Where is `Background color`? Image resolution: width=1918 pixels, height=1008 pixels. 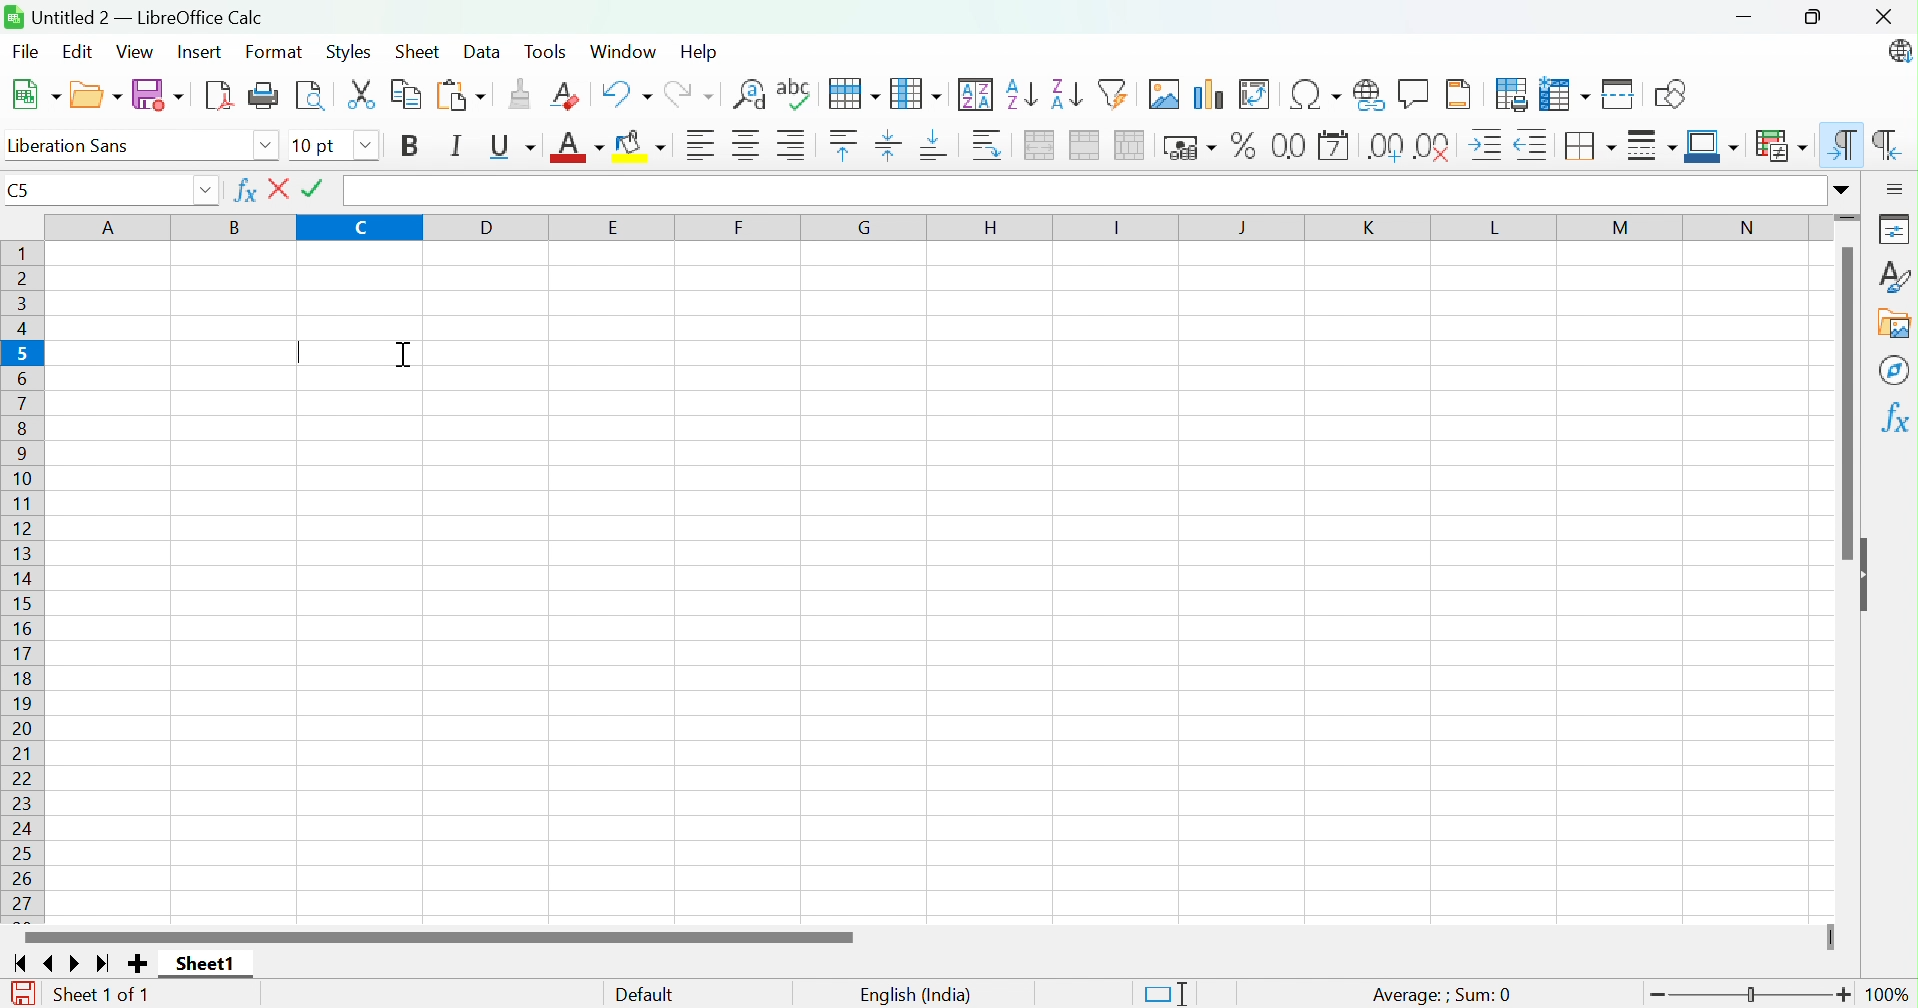 Background color is located at coordinates (644, 147).